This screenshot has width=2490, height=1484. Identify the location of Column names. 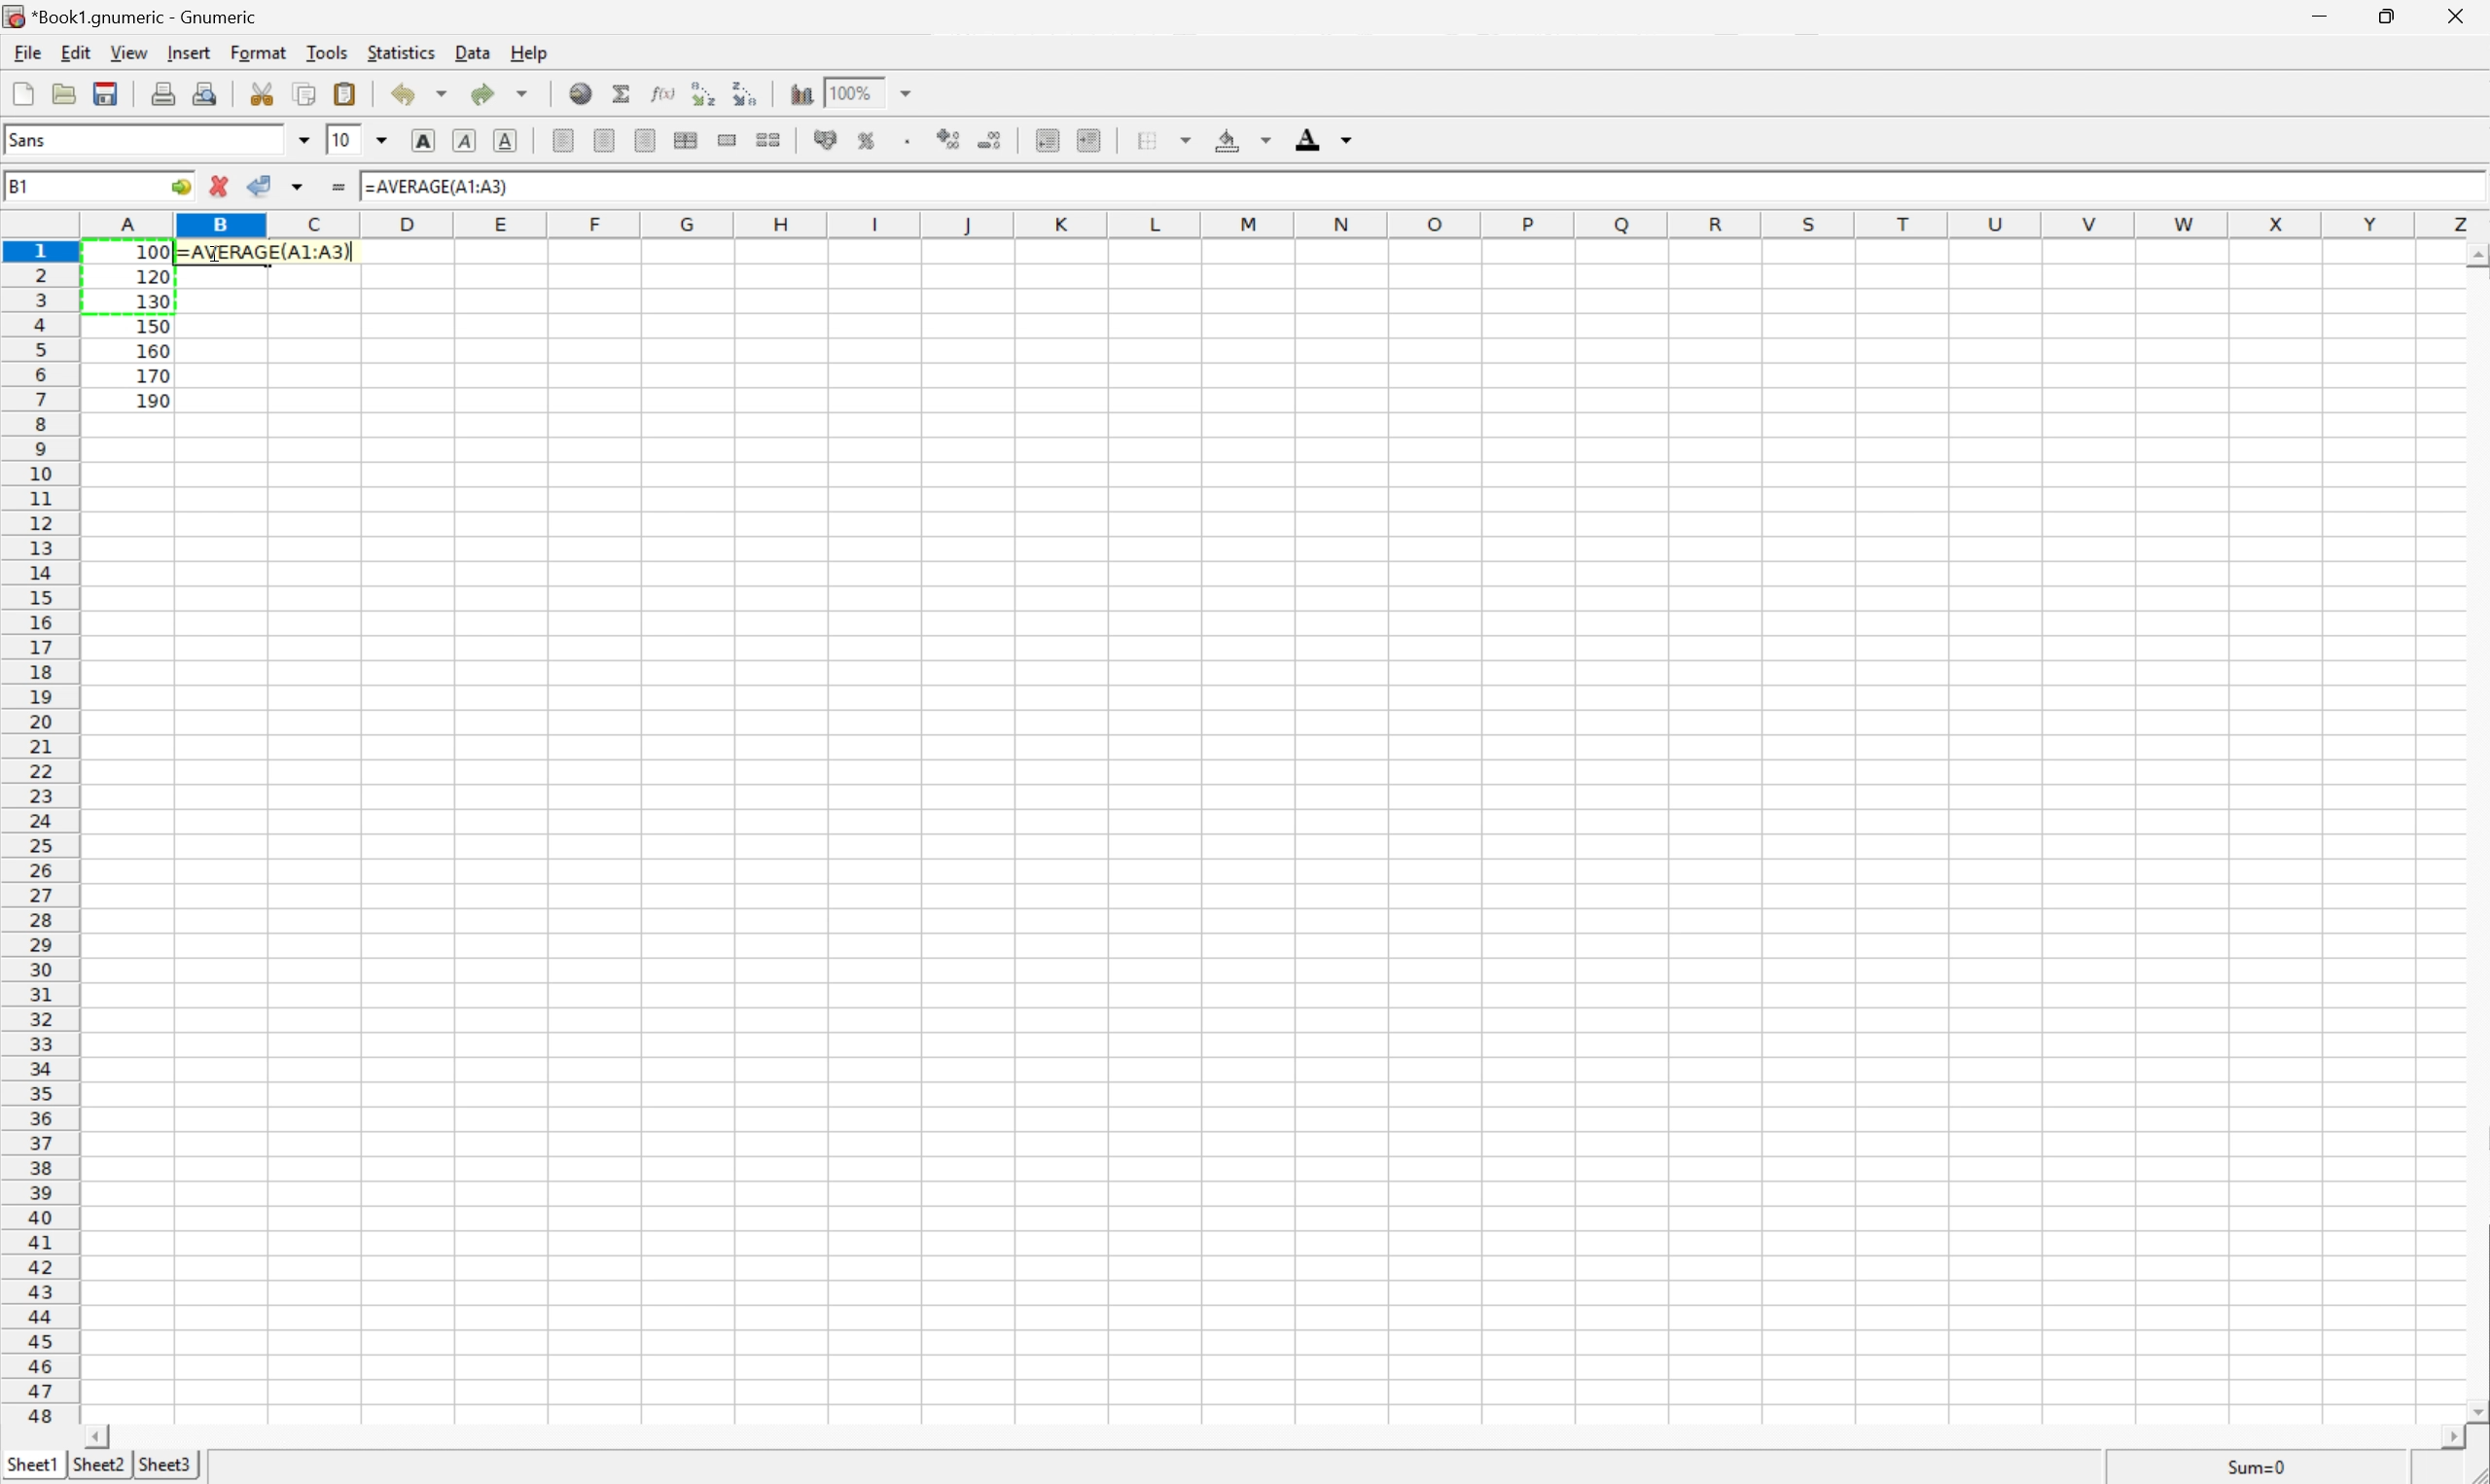
(1281, 225).